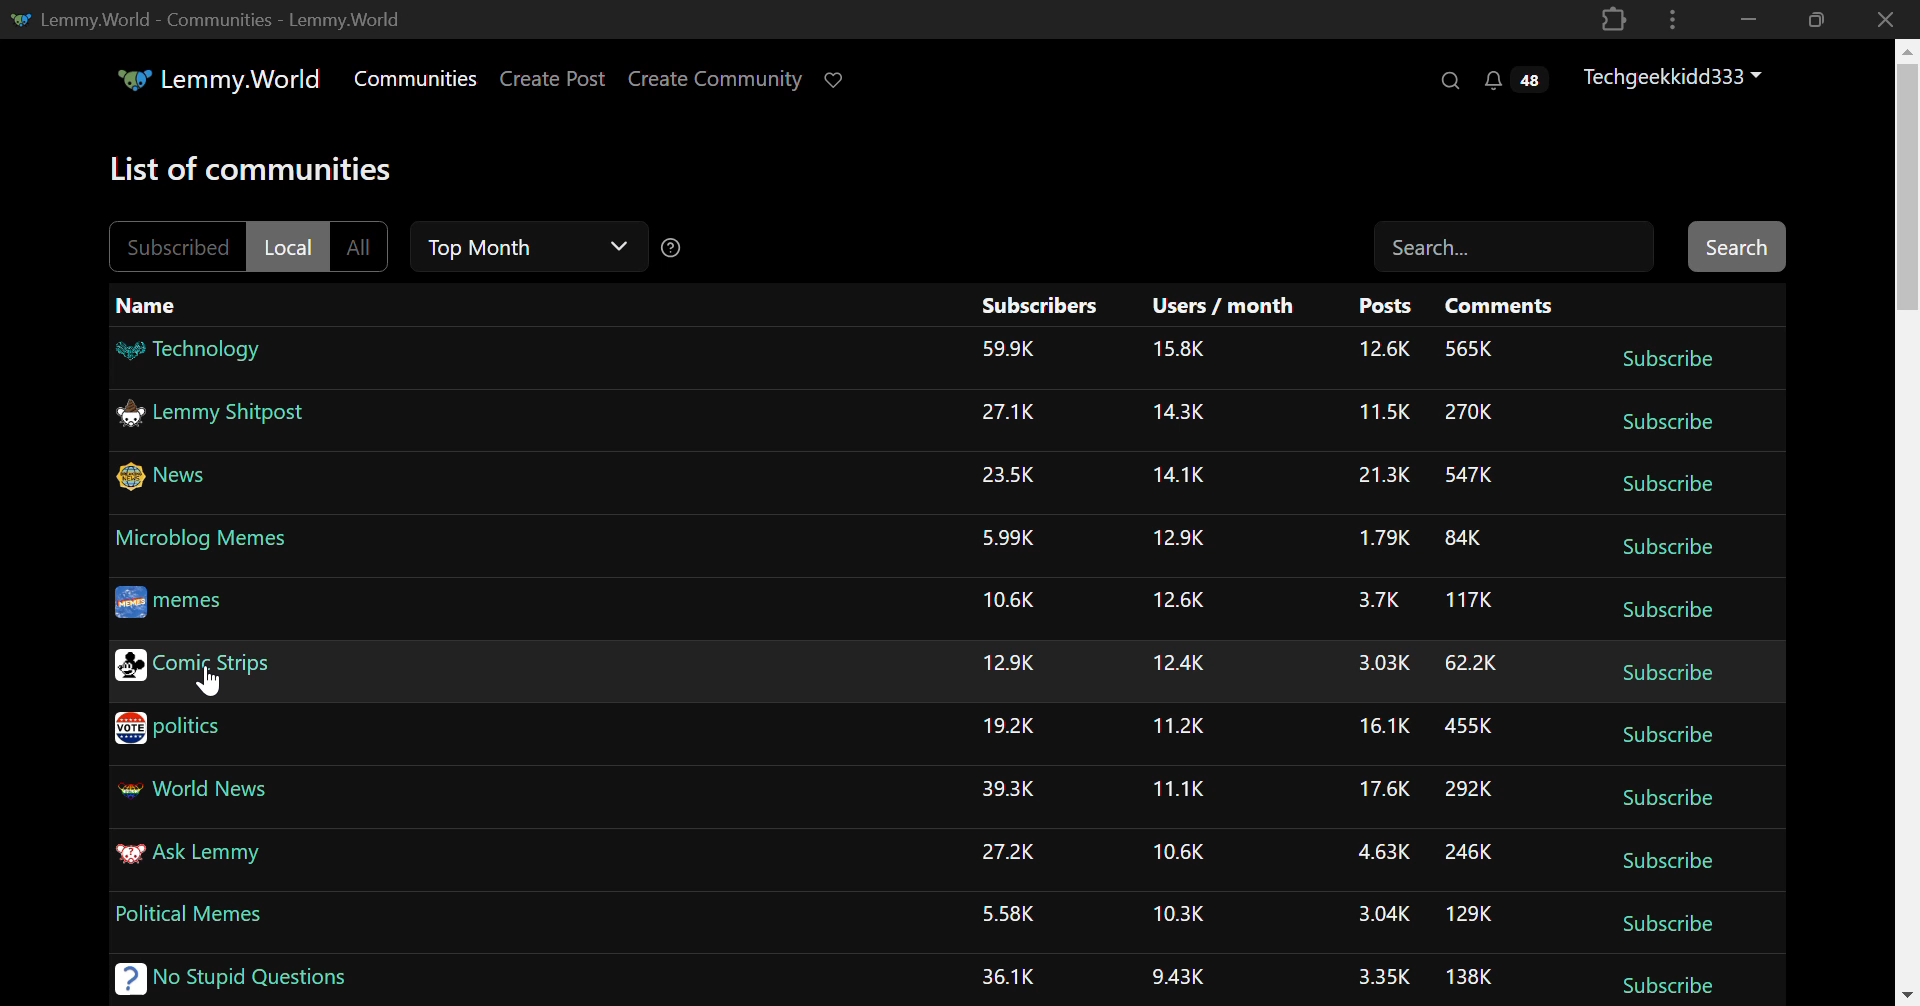 The height and width of the screenshot is (1006, 1920). Describe the element at coordinates (1464, 852) in the screenshot. I see `246K` at that location.